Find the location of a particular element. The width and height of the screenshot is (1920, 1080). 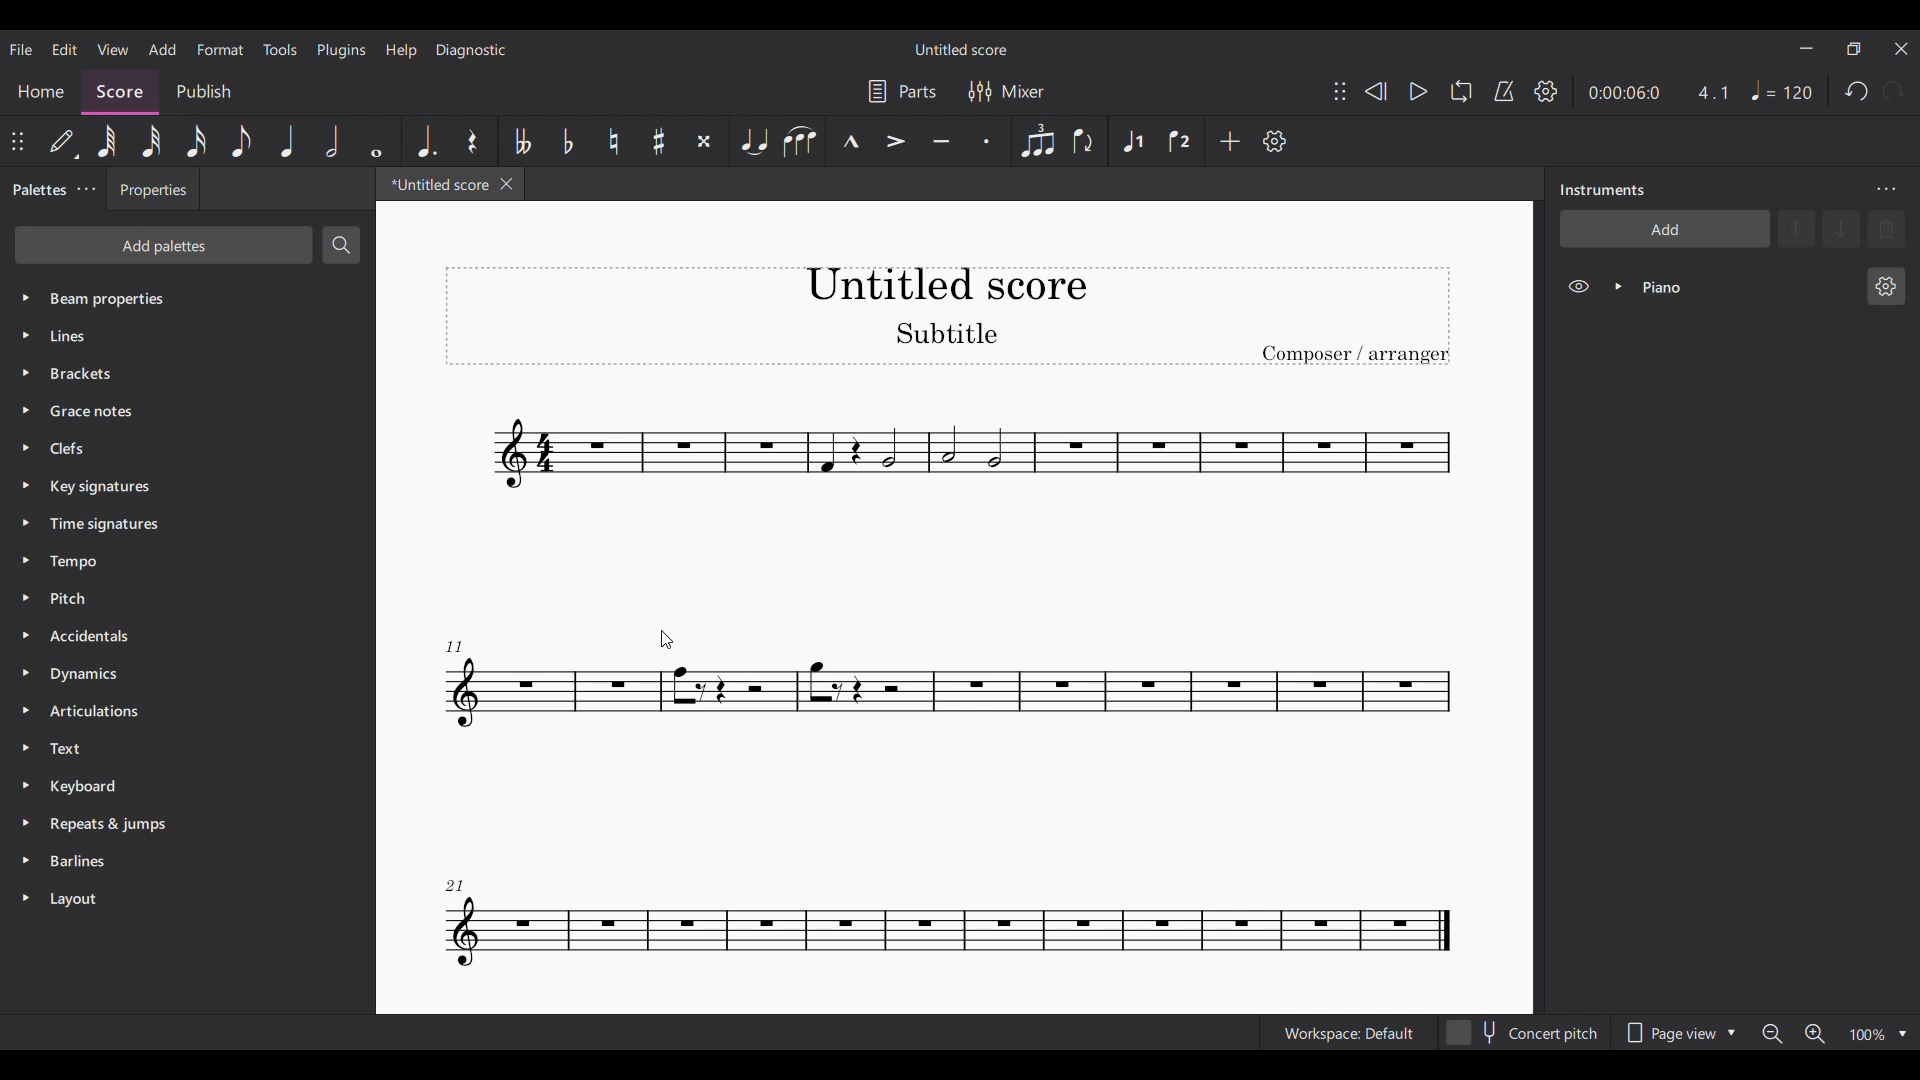

Marcato is located at coordinates (851, 141).